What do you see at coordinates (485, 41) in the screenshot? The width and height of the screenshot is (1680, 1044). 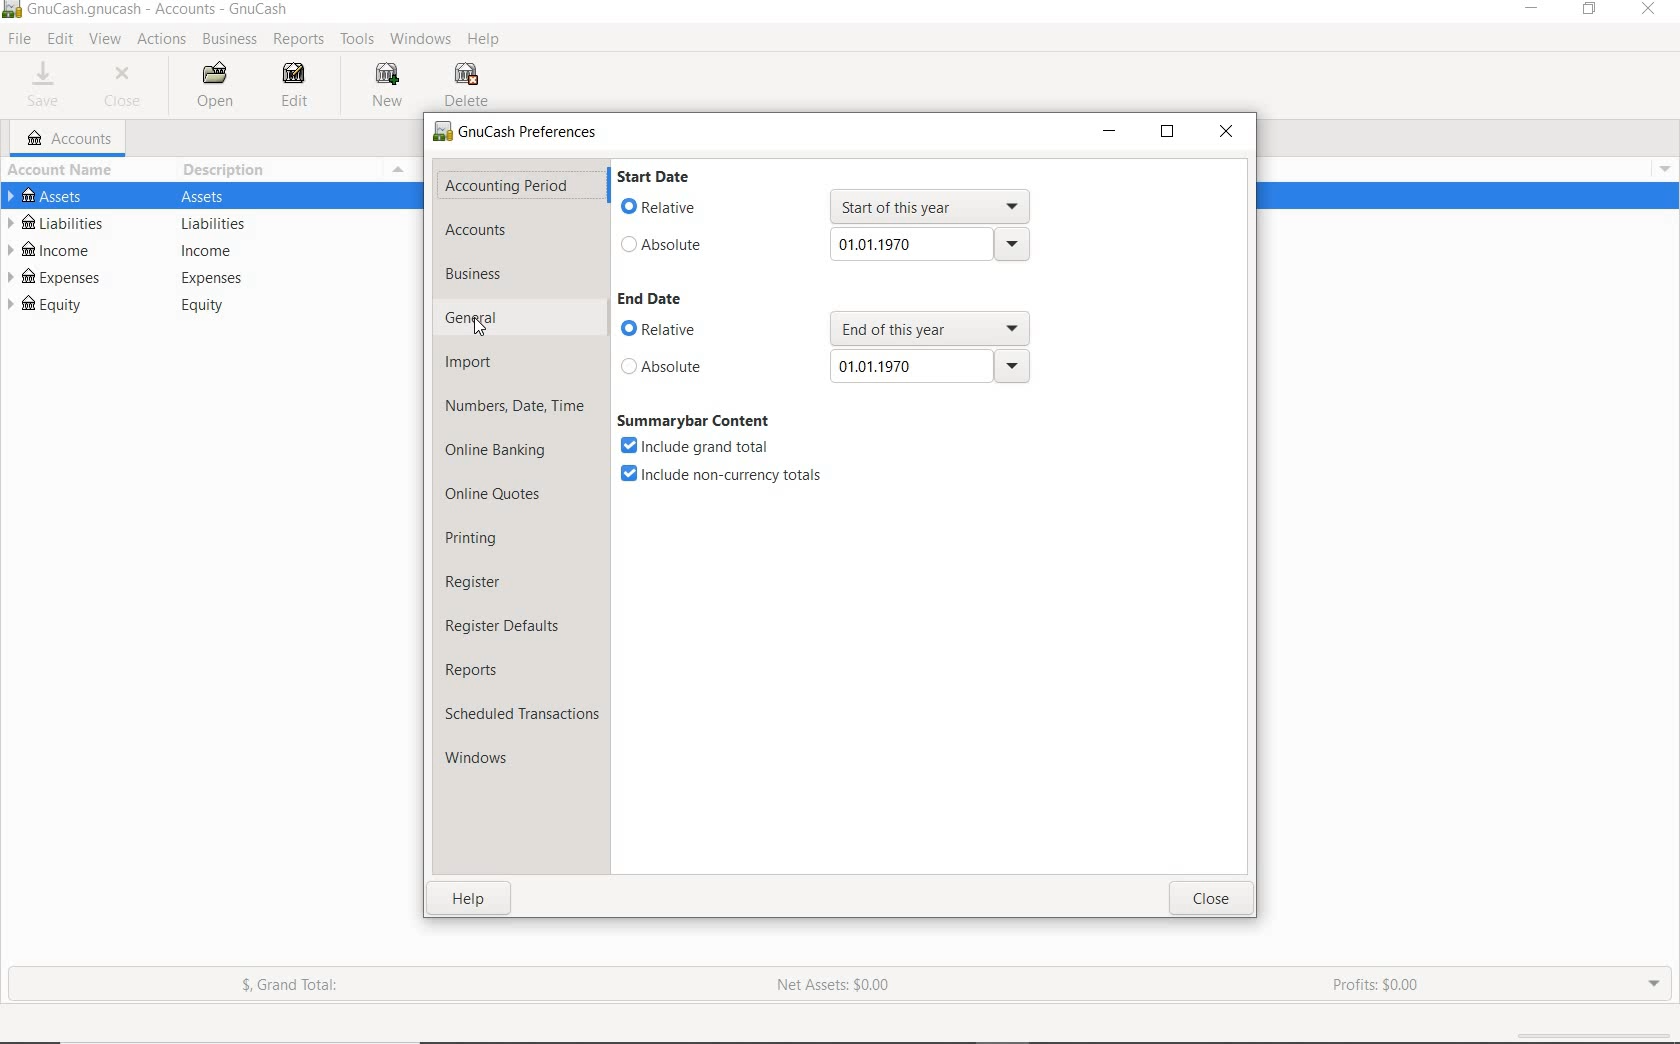 I see `HELP` at bounding box center [485, 41].